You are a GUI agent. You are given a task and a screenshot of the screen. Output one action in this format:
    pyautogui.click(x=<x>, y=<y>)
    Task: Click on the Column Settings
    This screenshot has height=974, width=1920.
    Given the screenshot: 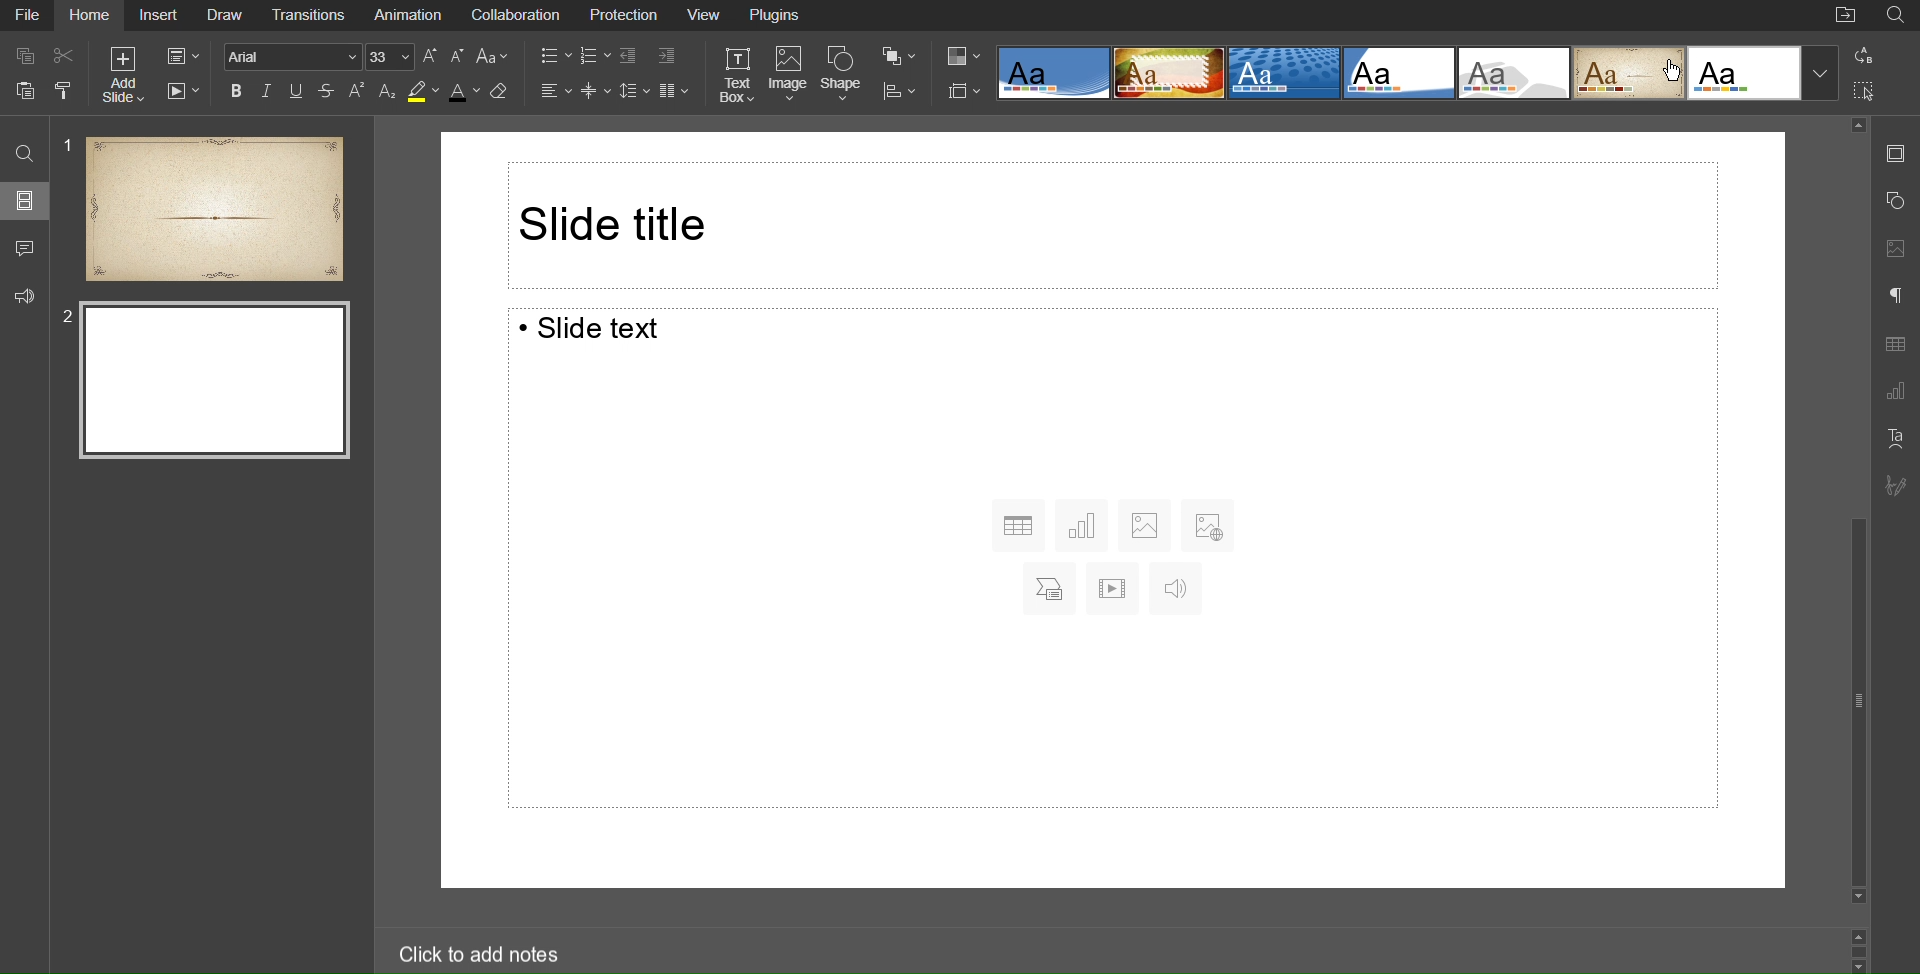 What is the action you would take?
    pyautogui.click(x=674, y=91)
    